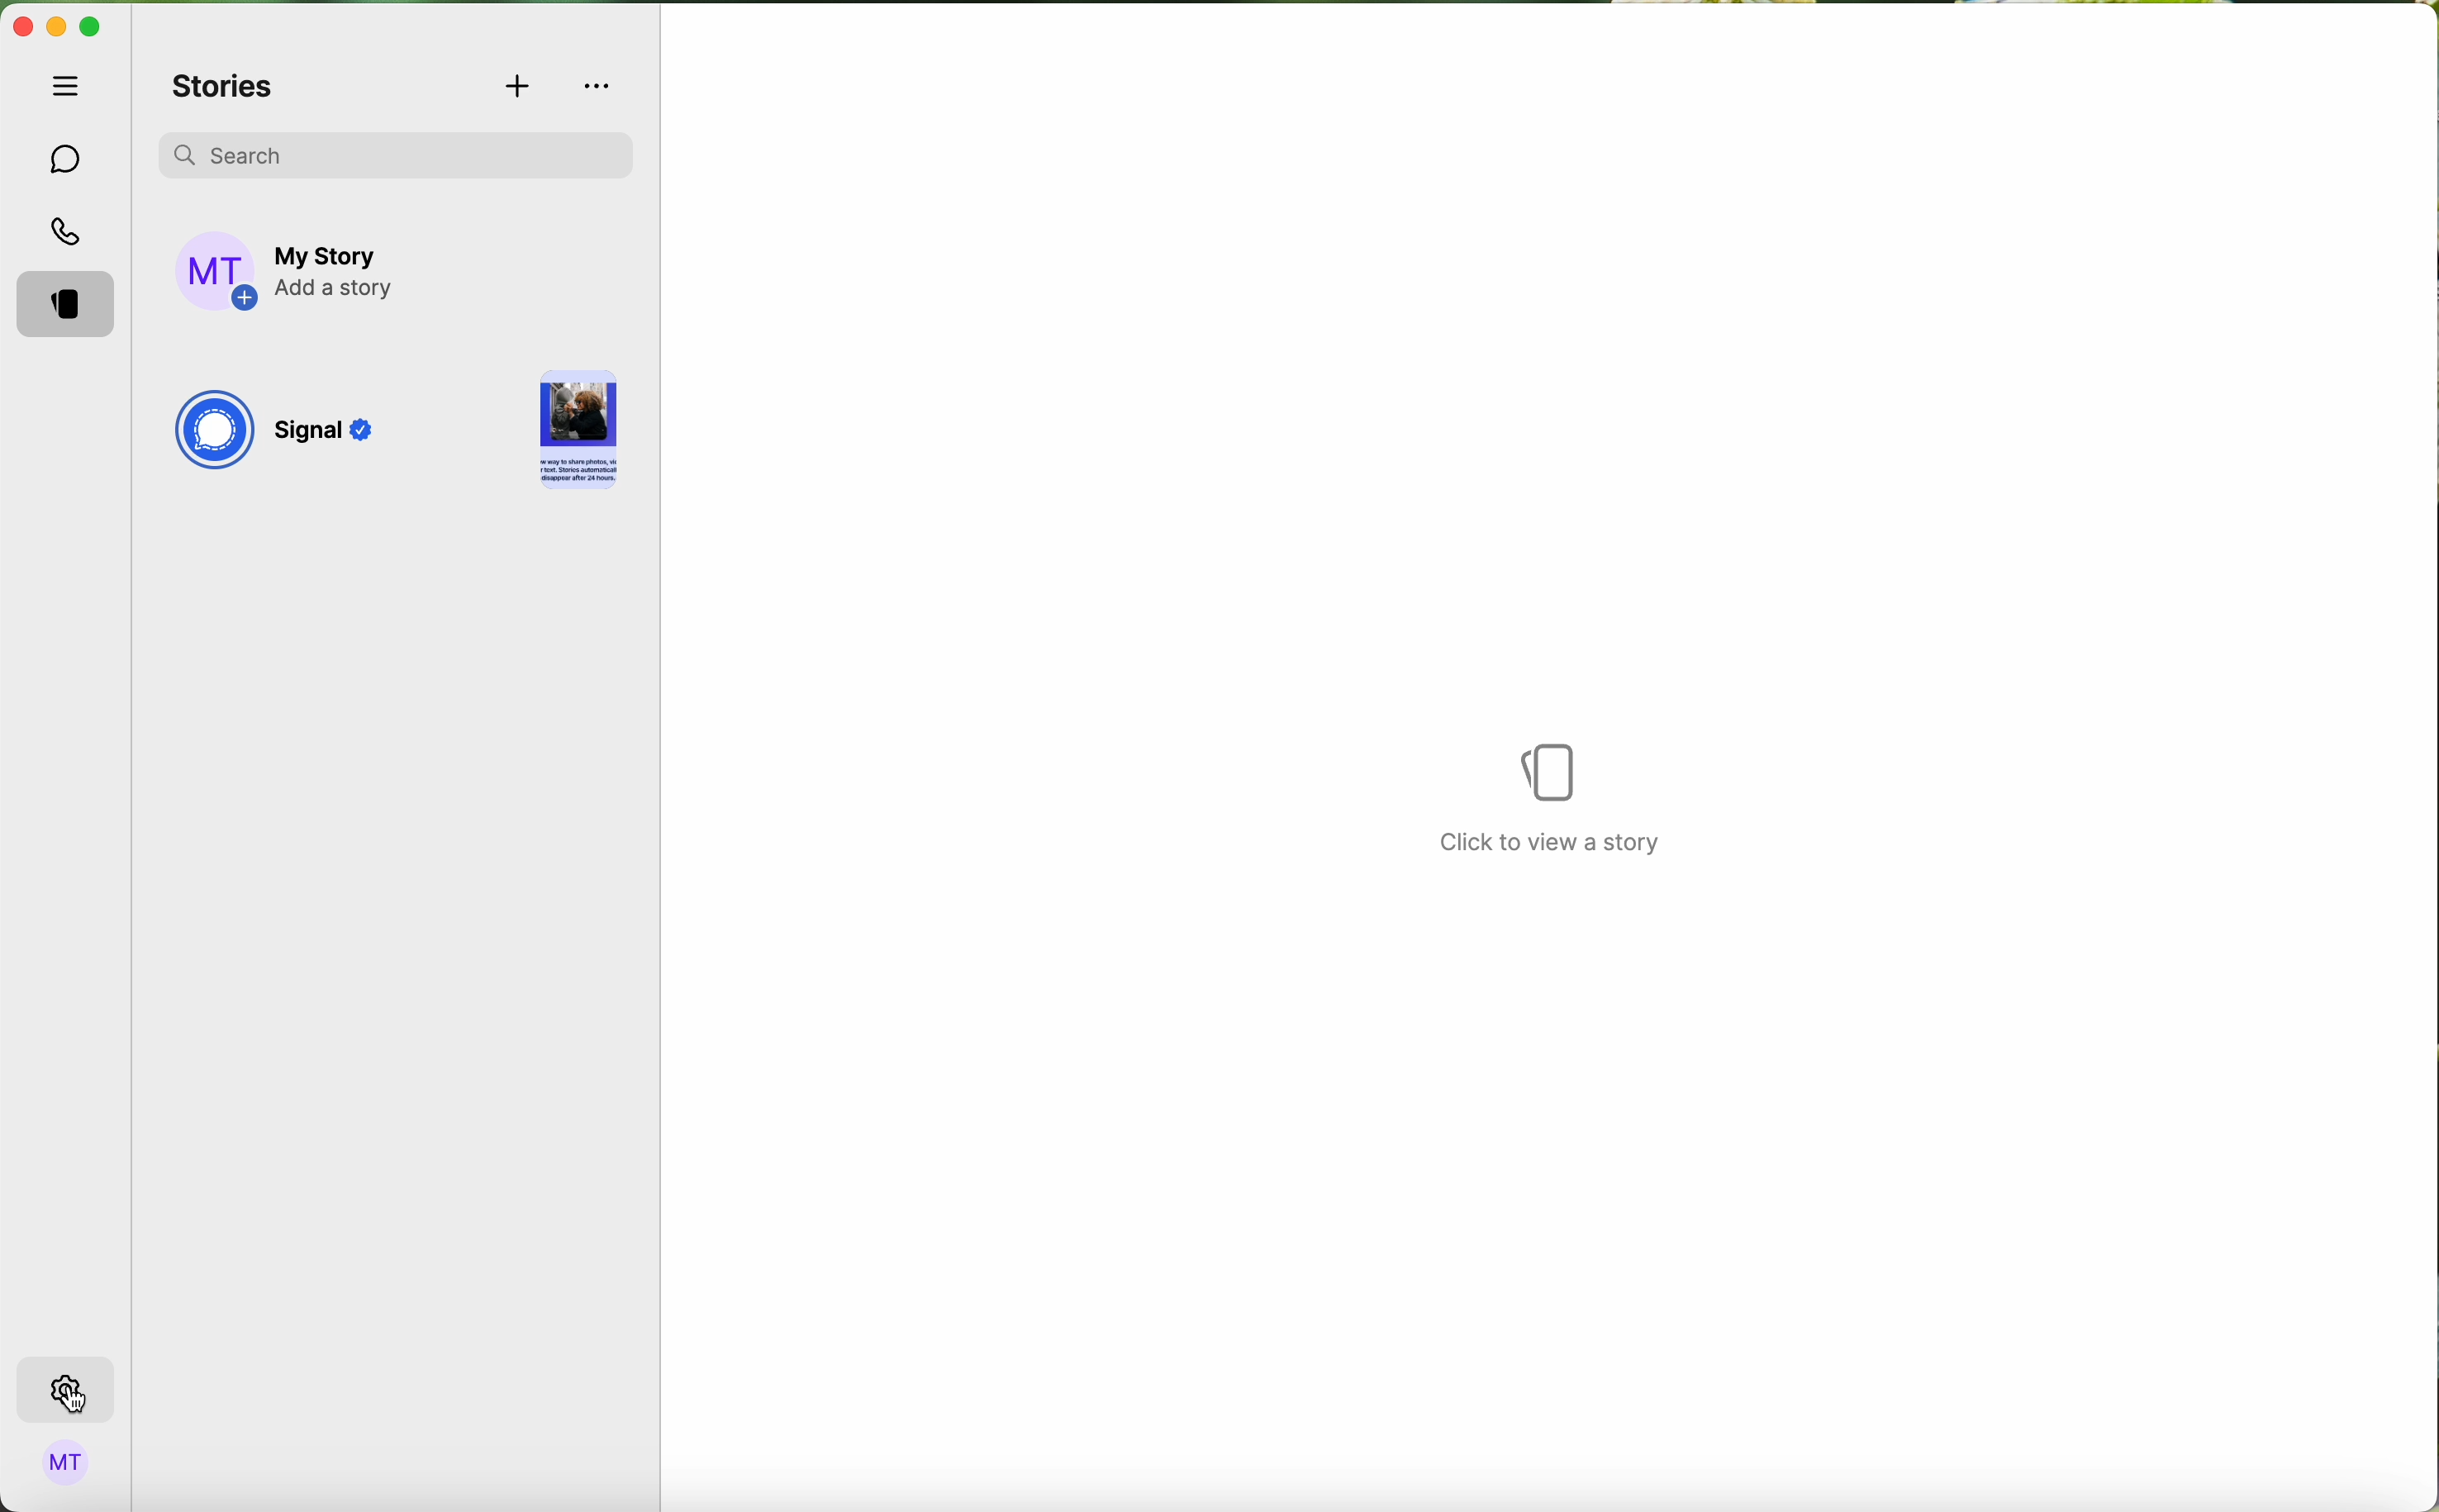 This screenshot has height=1512, width=2439. I want to click on chats, so click(67, 160).